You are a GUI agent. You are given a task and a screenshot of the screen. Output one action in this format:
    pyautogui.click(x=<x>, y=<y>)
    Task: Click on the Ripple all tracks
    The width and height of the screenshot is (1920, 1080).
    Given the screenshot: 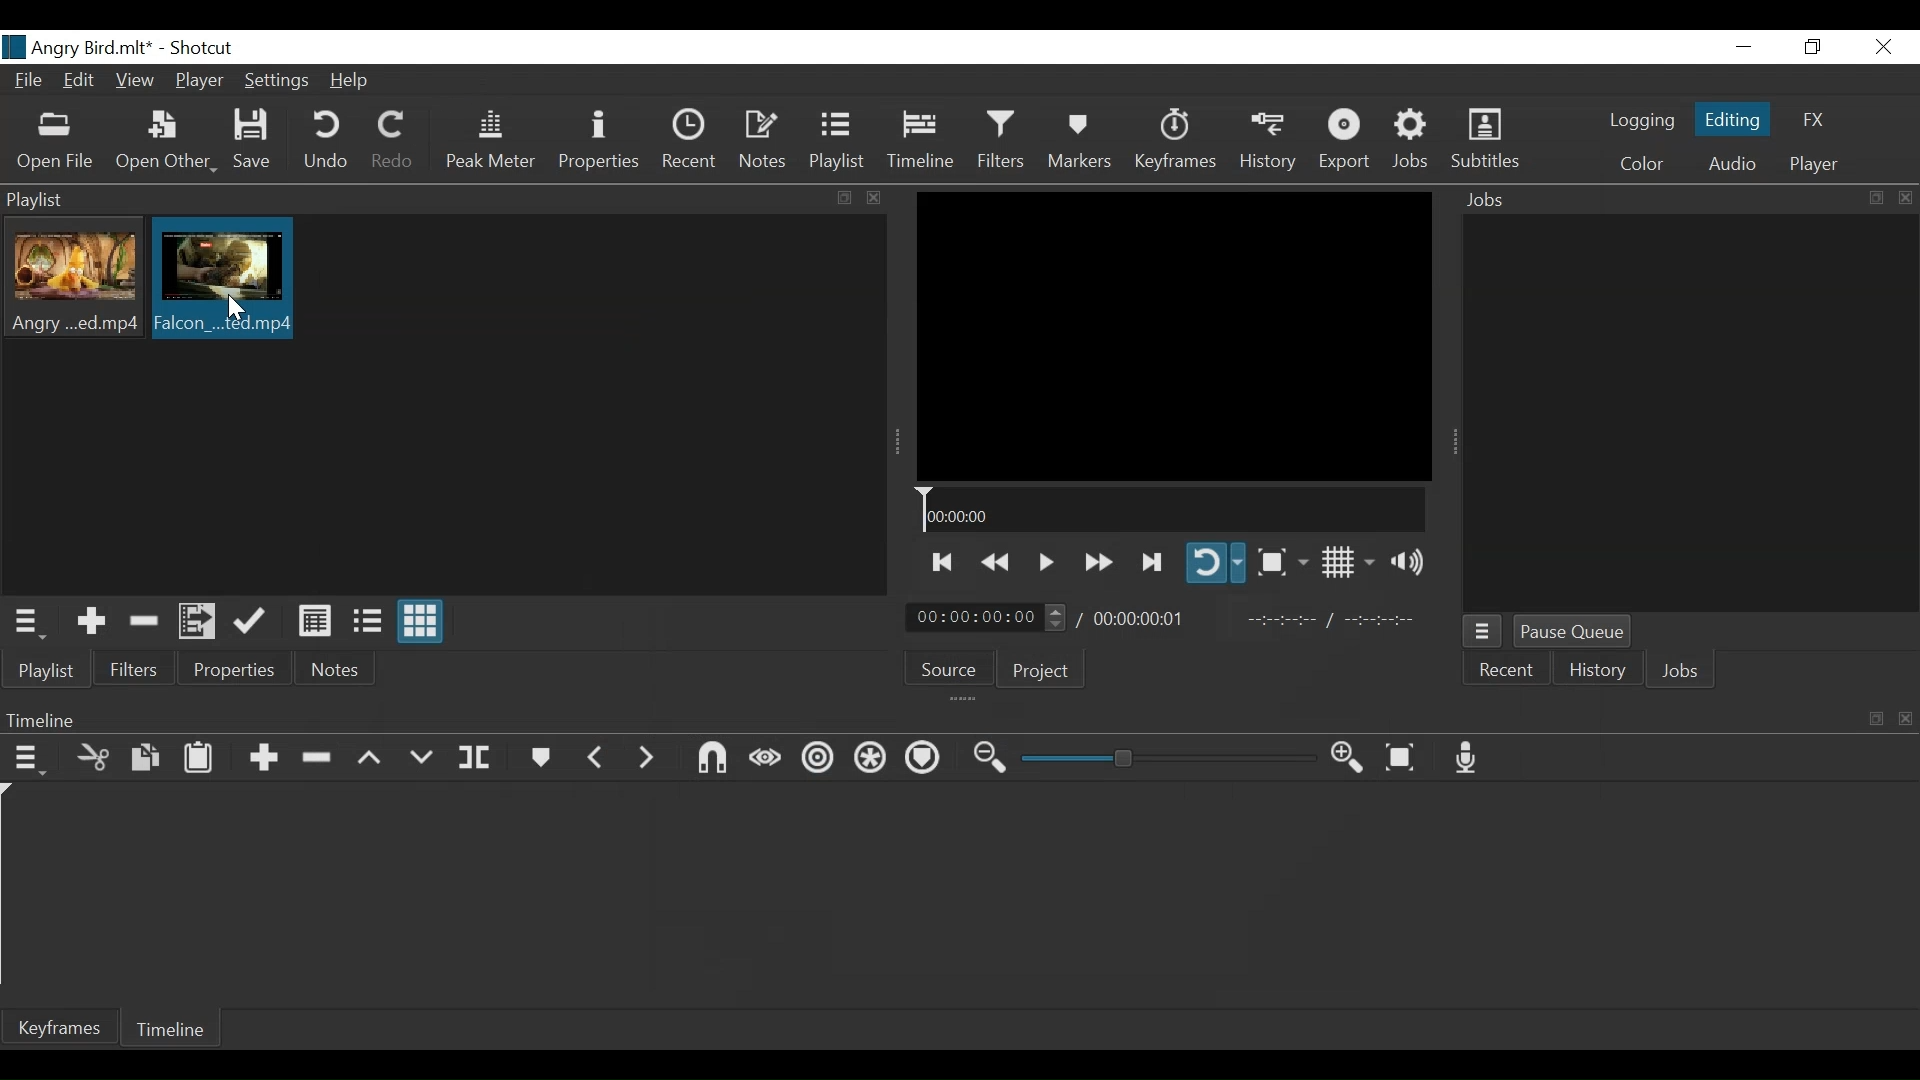 What is the action you would take?
    pyautogui.click(x=922, y=760)
    